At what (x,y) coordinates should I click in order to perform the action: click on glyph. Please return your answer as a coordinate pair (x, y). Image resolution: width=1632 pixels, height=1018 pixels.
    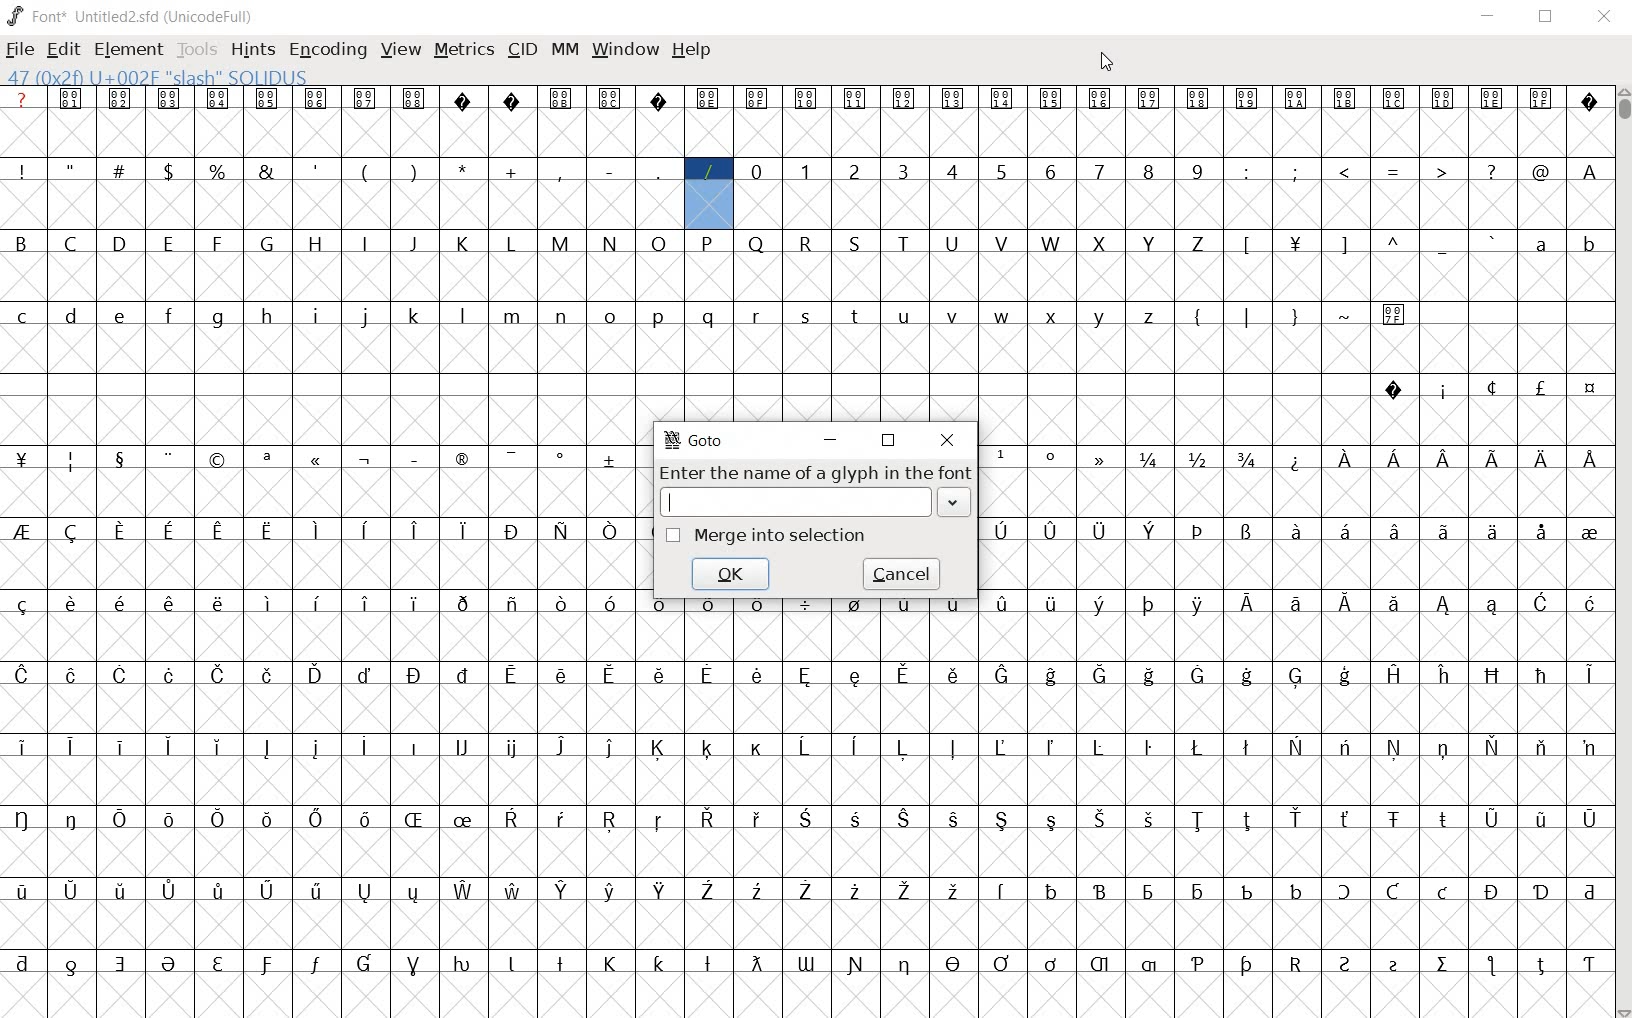
    Looking at the image, I should click on (462, 675).